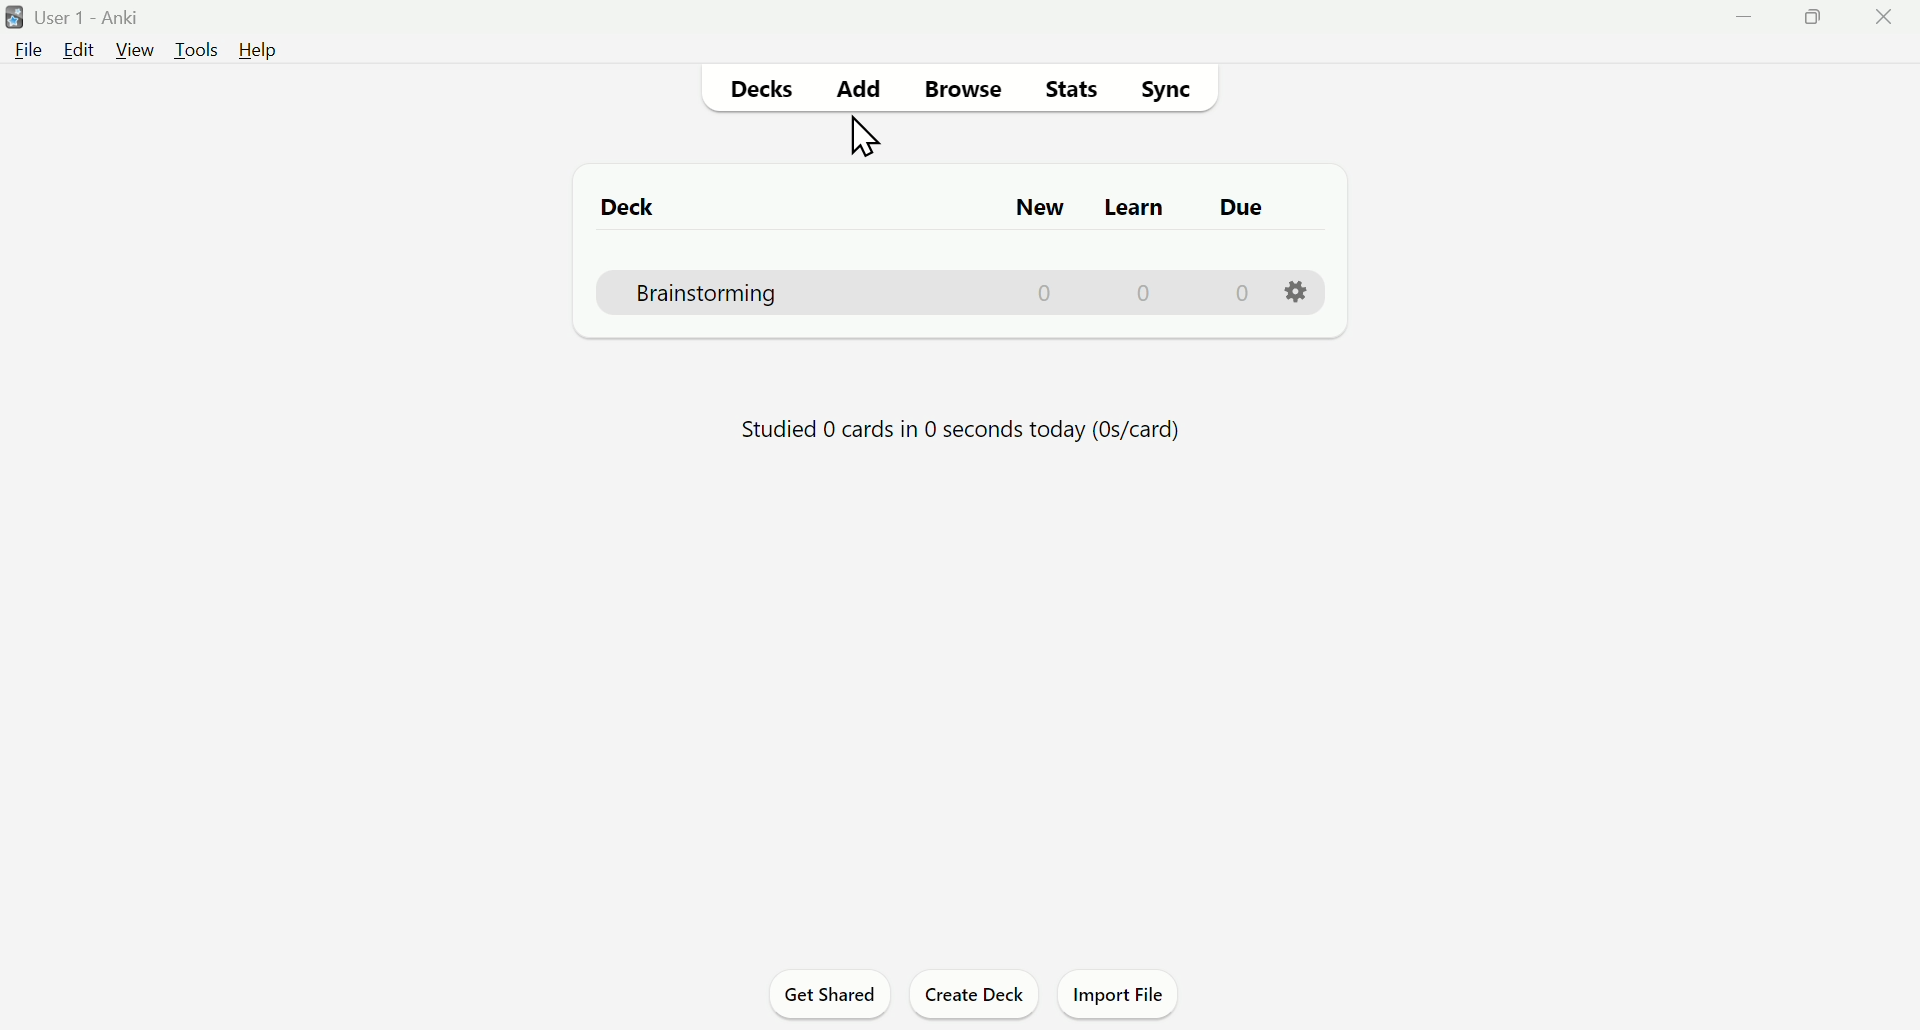 The height and width of the screenshot is (1030, 1920). I want to click on  Maimize, so click(1818, 21).